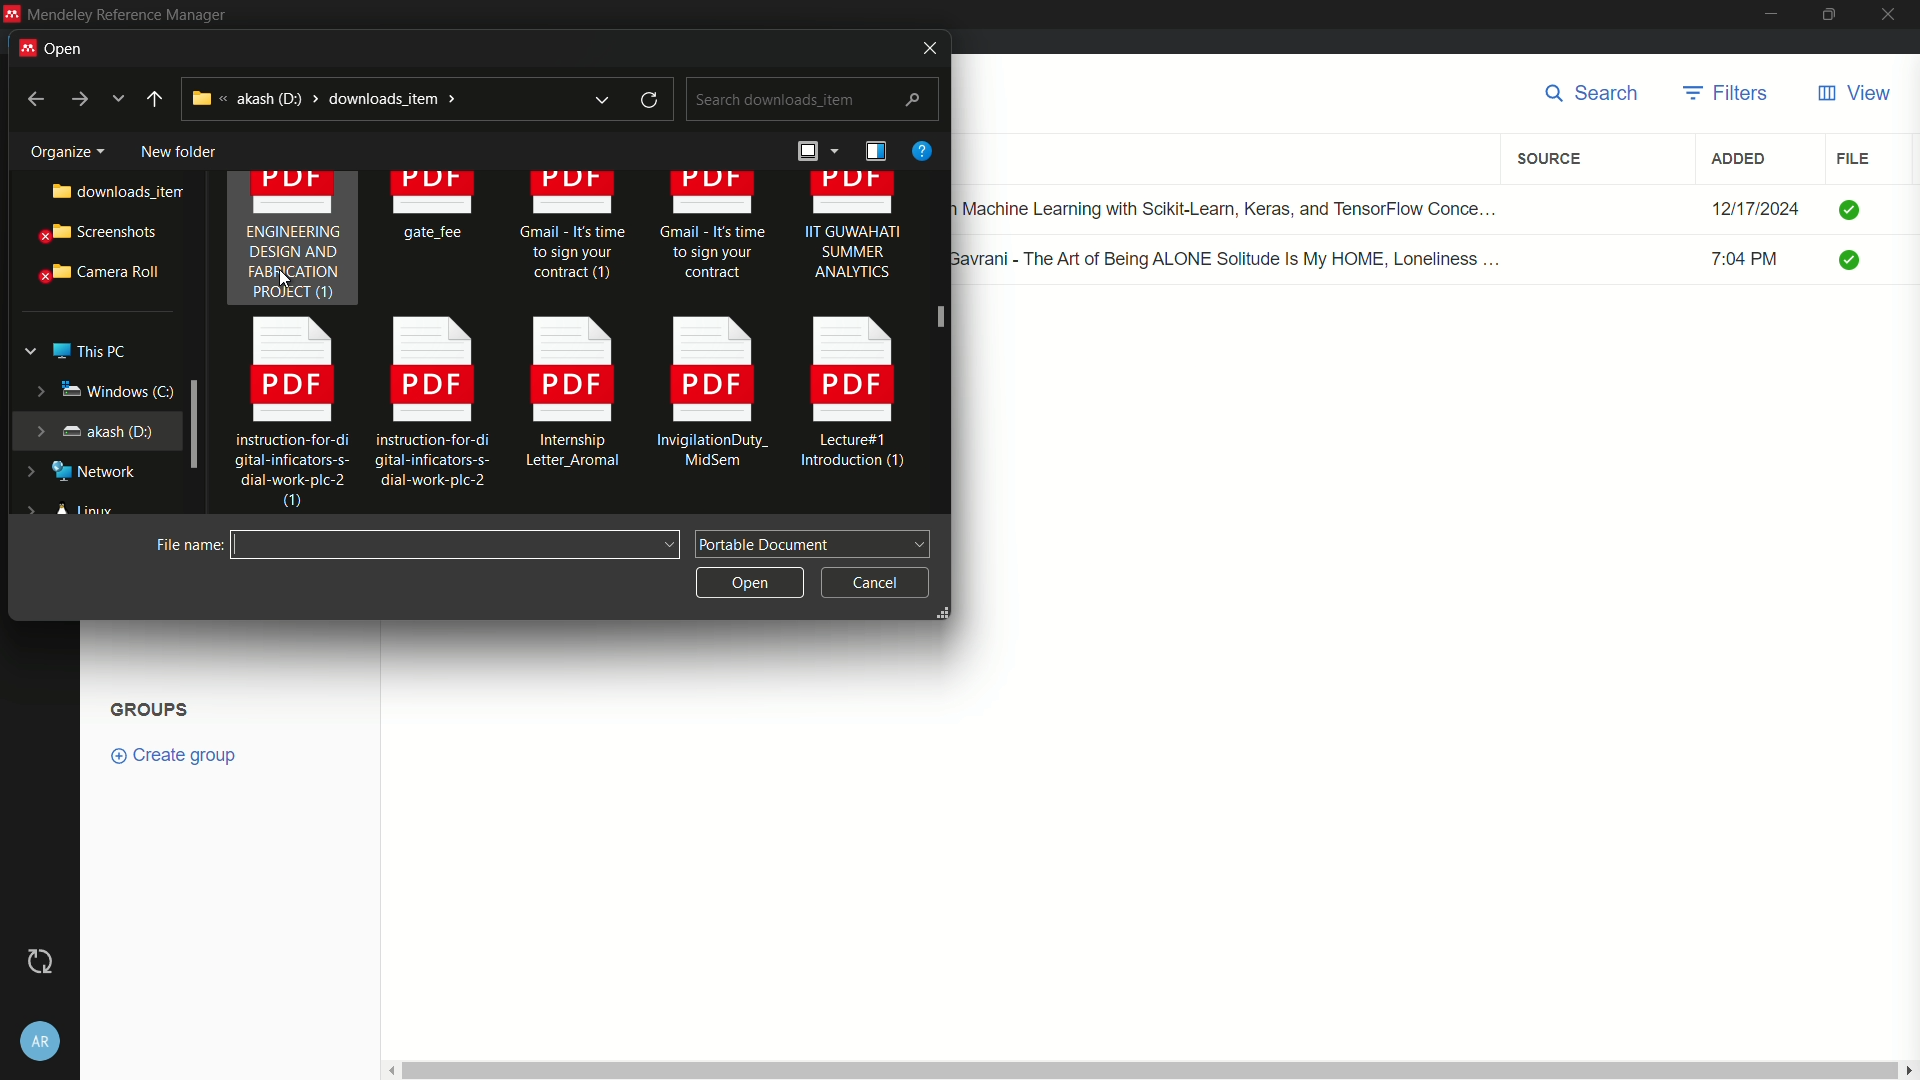 The width and height of the screenshot is (1920, 1080). What do you see at coordinates (432, 401) in the screenshot?
I see `instruction-for-di
gital-inficators-s-
dial-work-plc-2` at bounding box center [432, 401].